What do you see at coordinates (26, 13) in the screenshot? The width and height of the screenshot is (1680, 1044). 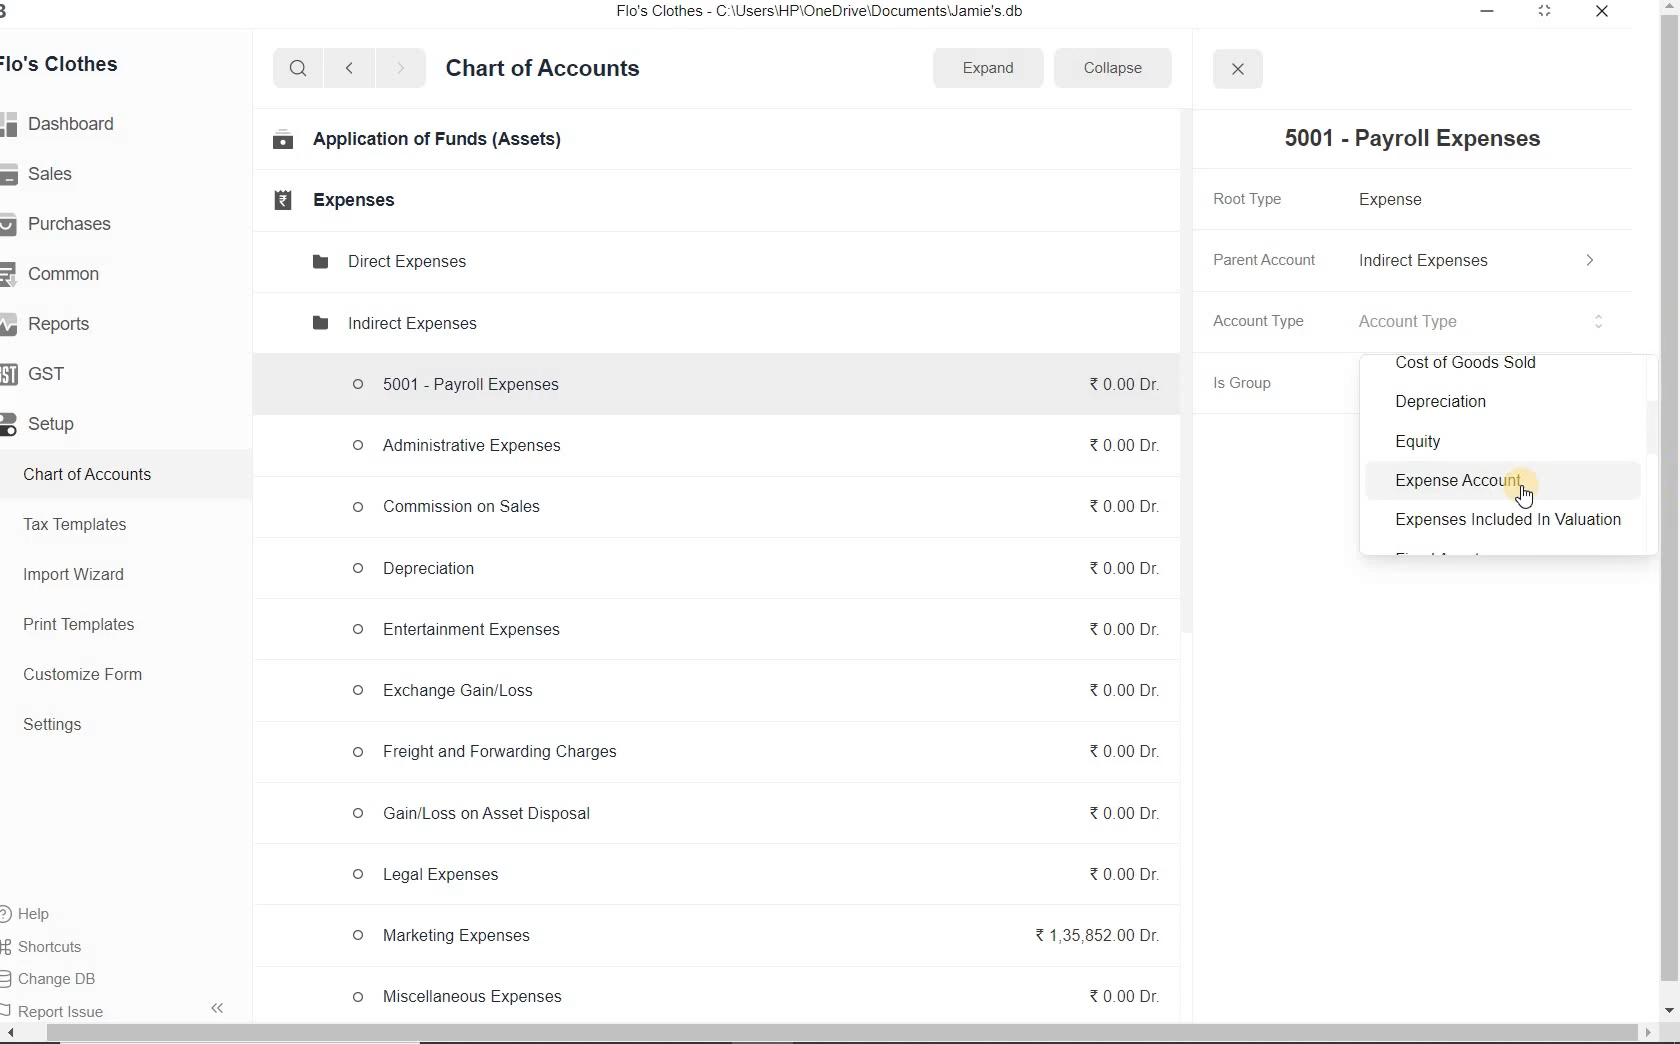 I see `frappe books logo` at bounding box center [26, 13].